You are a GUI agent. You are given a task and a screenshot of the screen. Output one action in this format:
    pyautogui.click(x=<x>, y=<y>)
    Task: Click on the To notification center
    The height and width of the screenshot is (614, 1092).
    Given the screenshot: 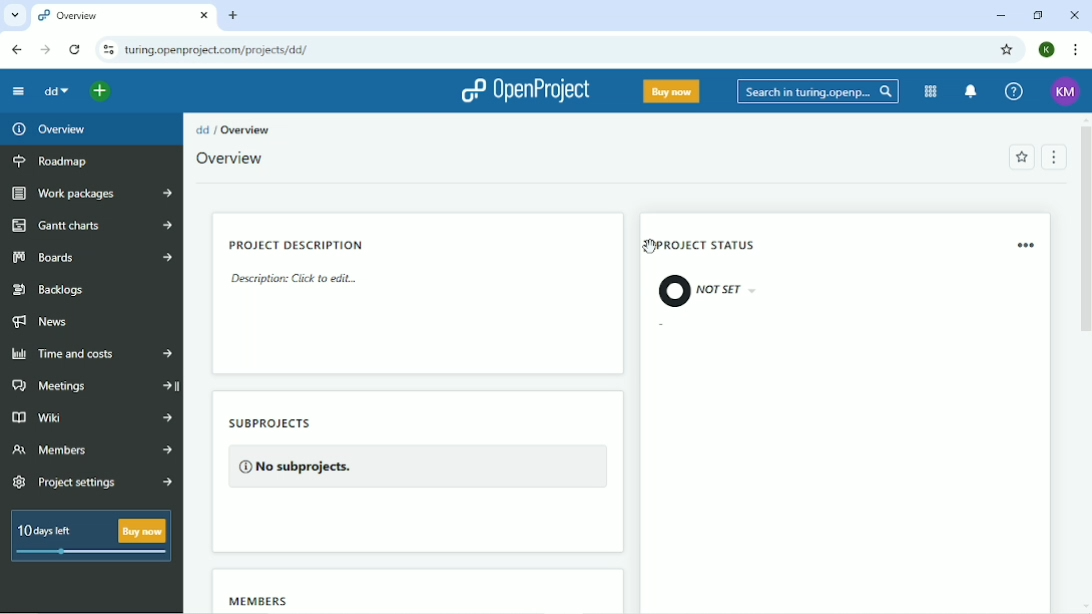 What is the action you would take?
    pyautogui.click(x=970, y=91)
    